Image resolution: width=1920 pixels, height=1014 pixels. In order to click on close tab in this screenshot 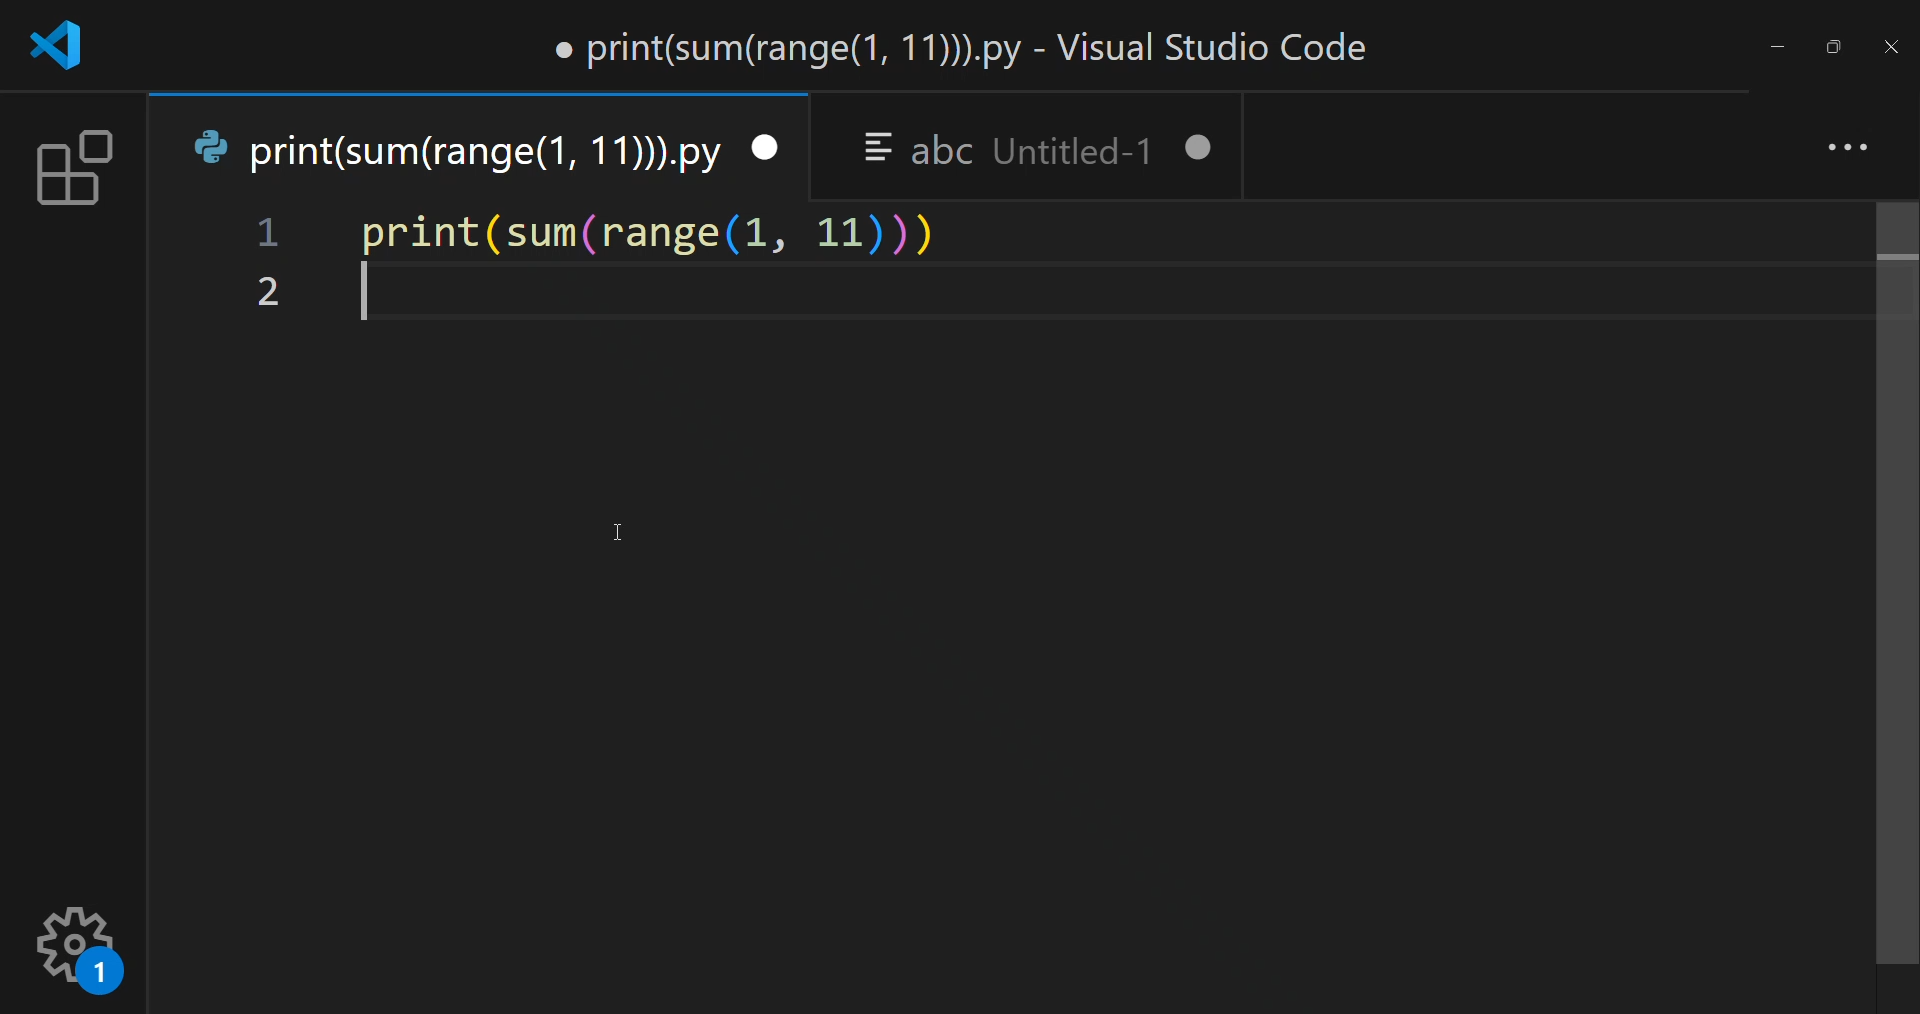, I will do `click(1204, 151)`.